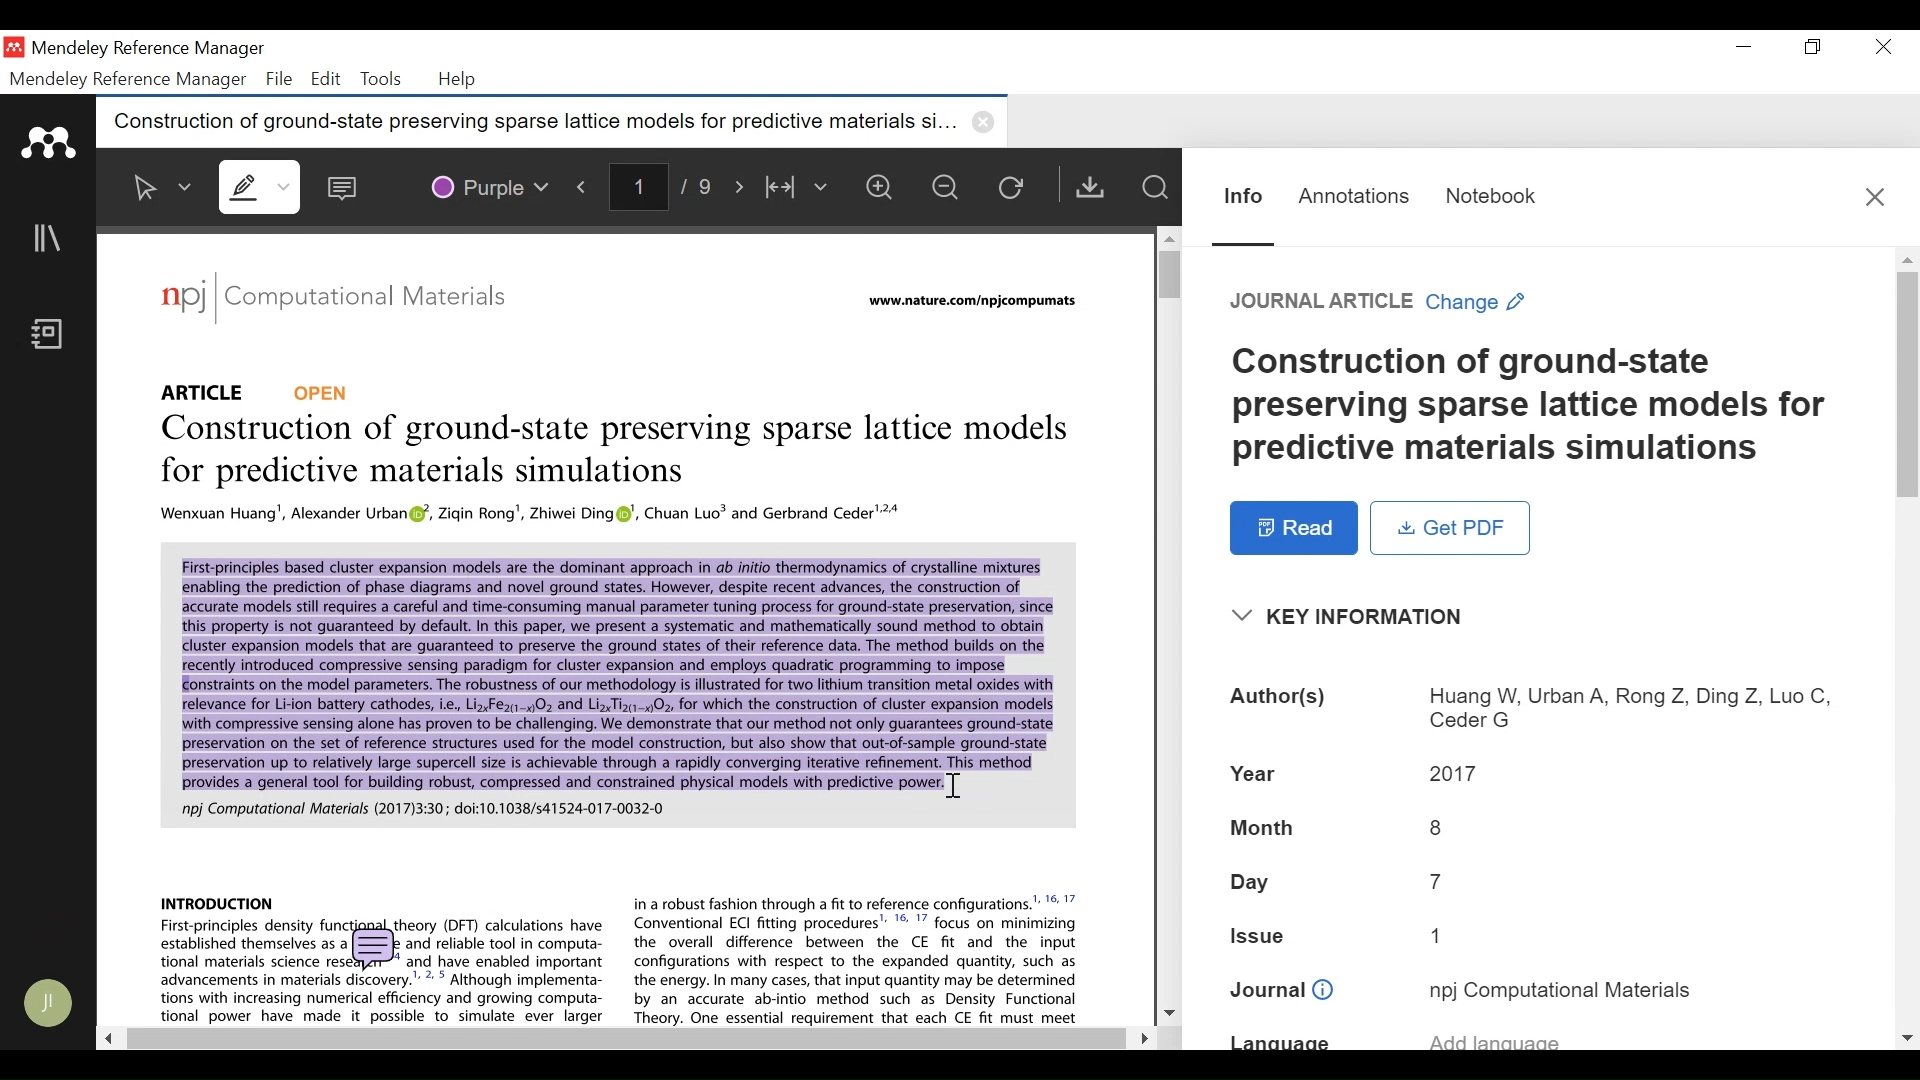 The width and height of the screenshot is (1920, 1080). Describe the element at coordinates (1169, 1010) in the screenshot. I see `Scroll down` at that location.